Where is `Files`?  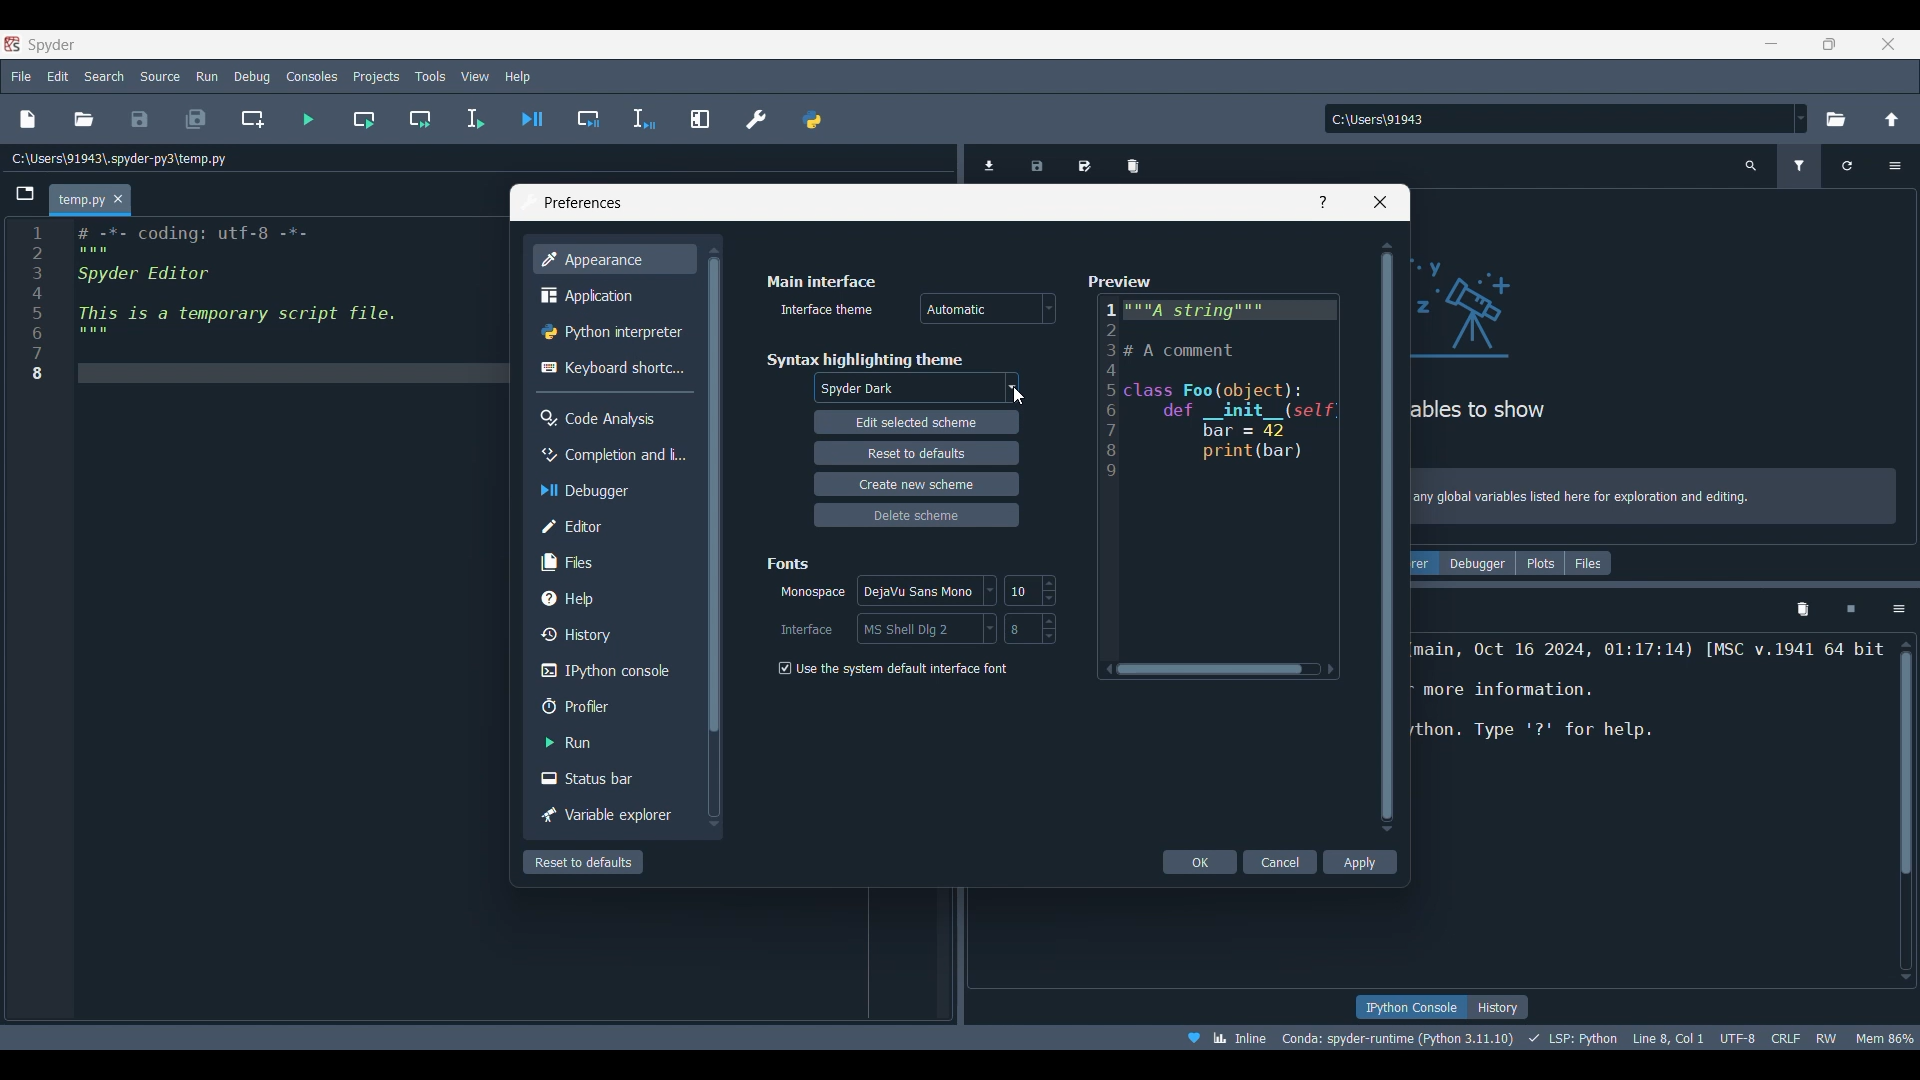
Files is located at coordinates (1589, 563).